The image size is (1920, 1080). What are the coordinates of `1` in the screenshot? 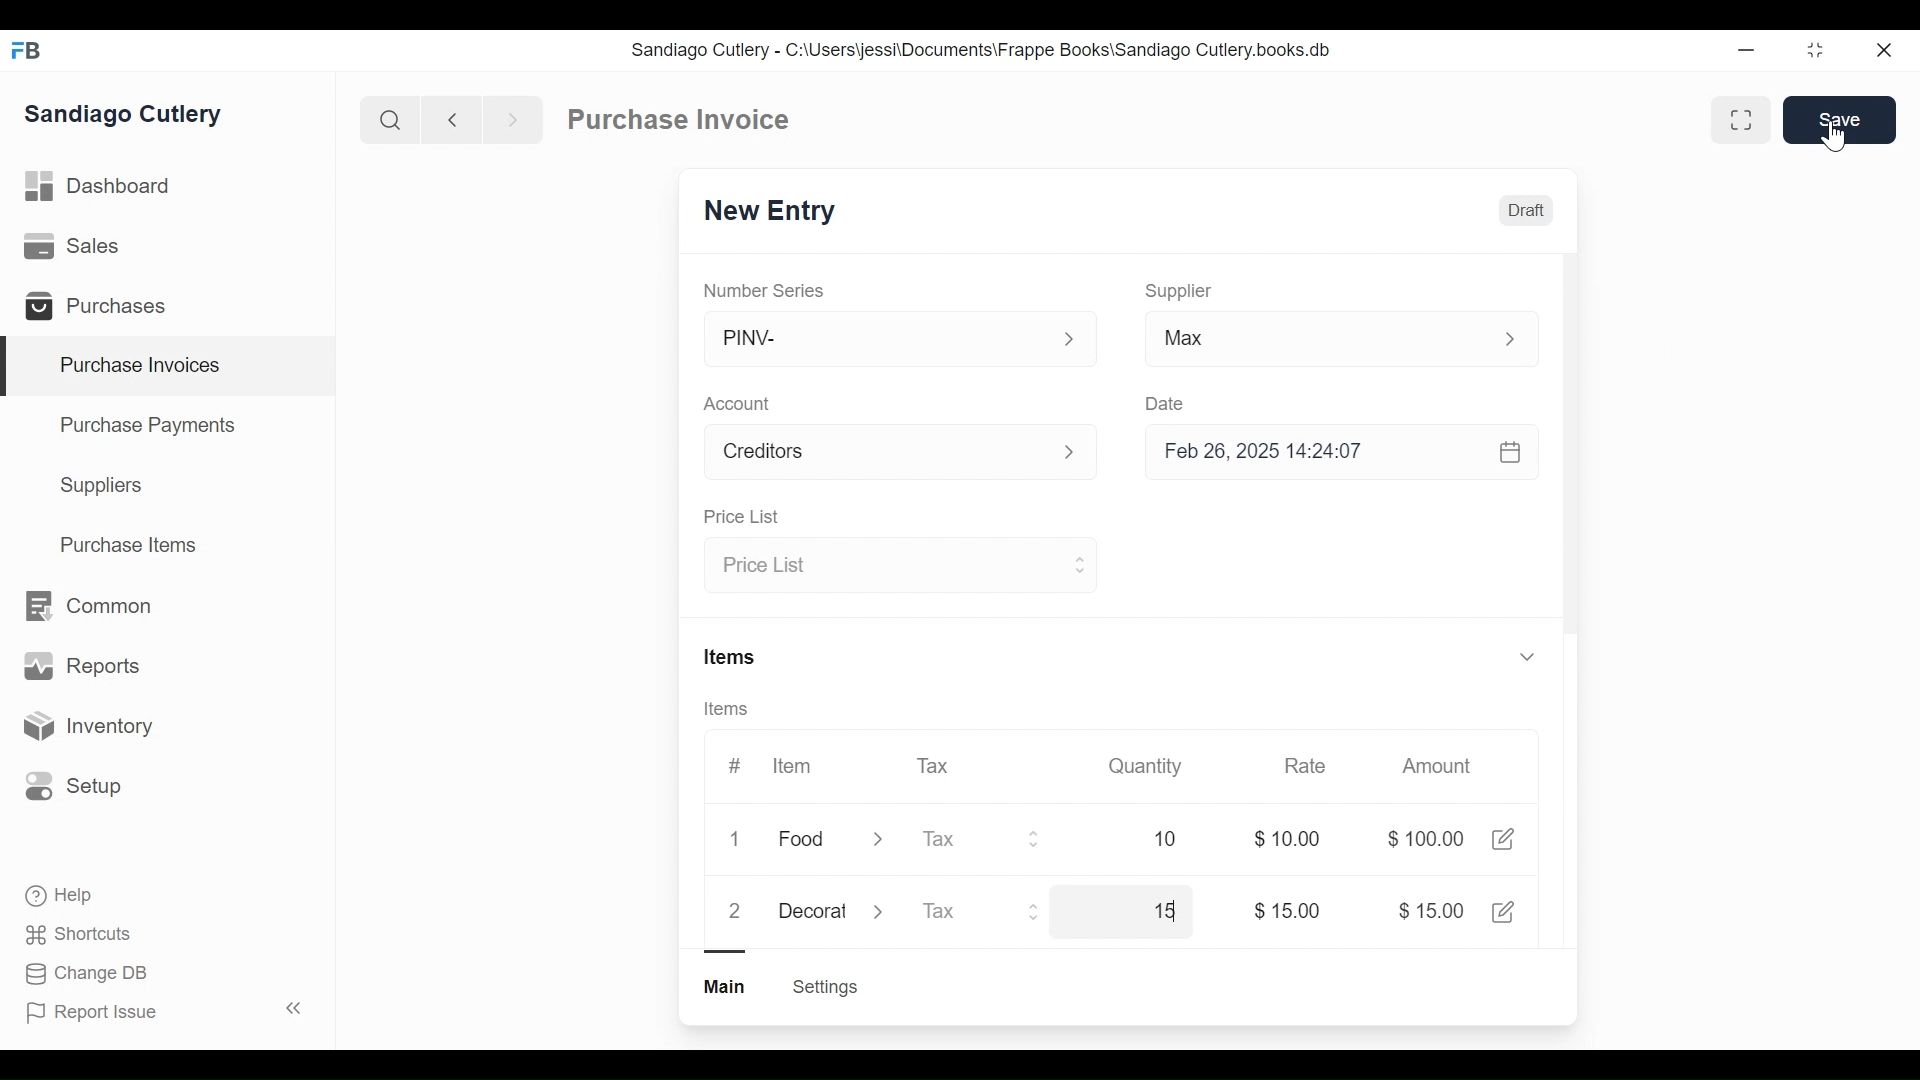 It's located at (740, 840).